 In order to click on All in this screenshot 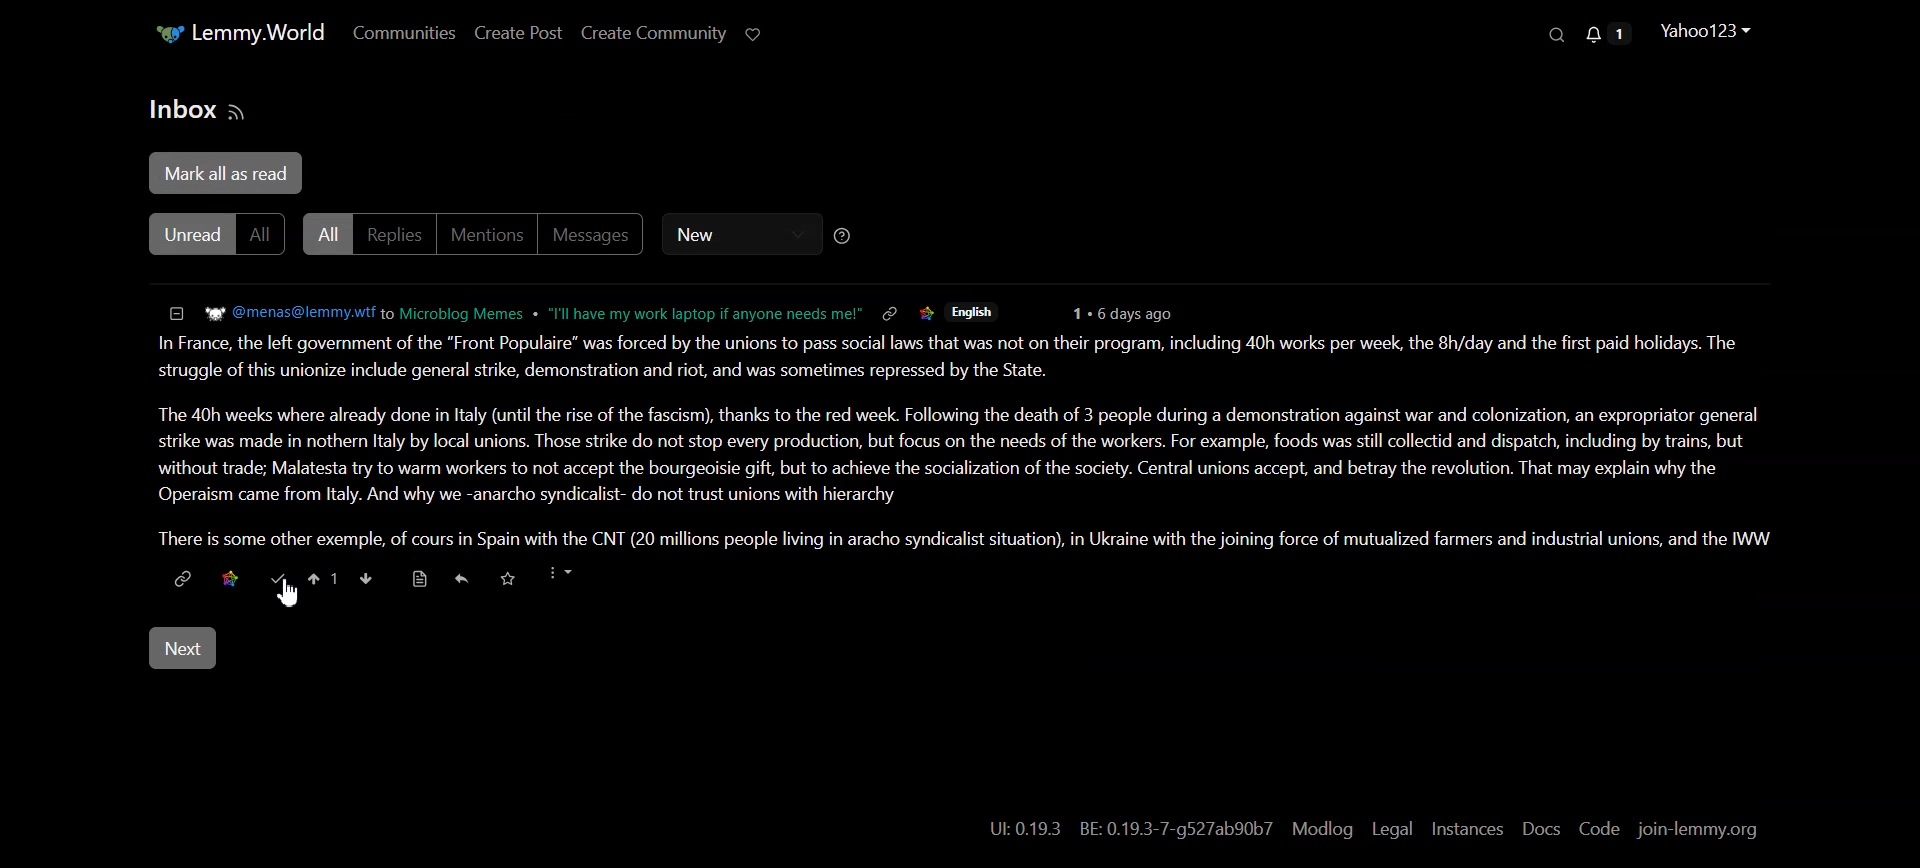, I will do `click(262, 233)`.